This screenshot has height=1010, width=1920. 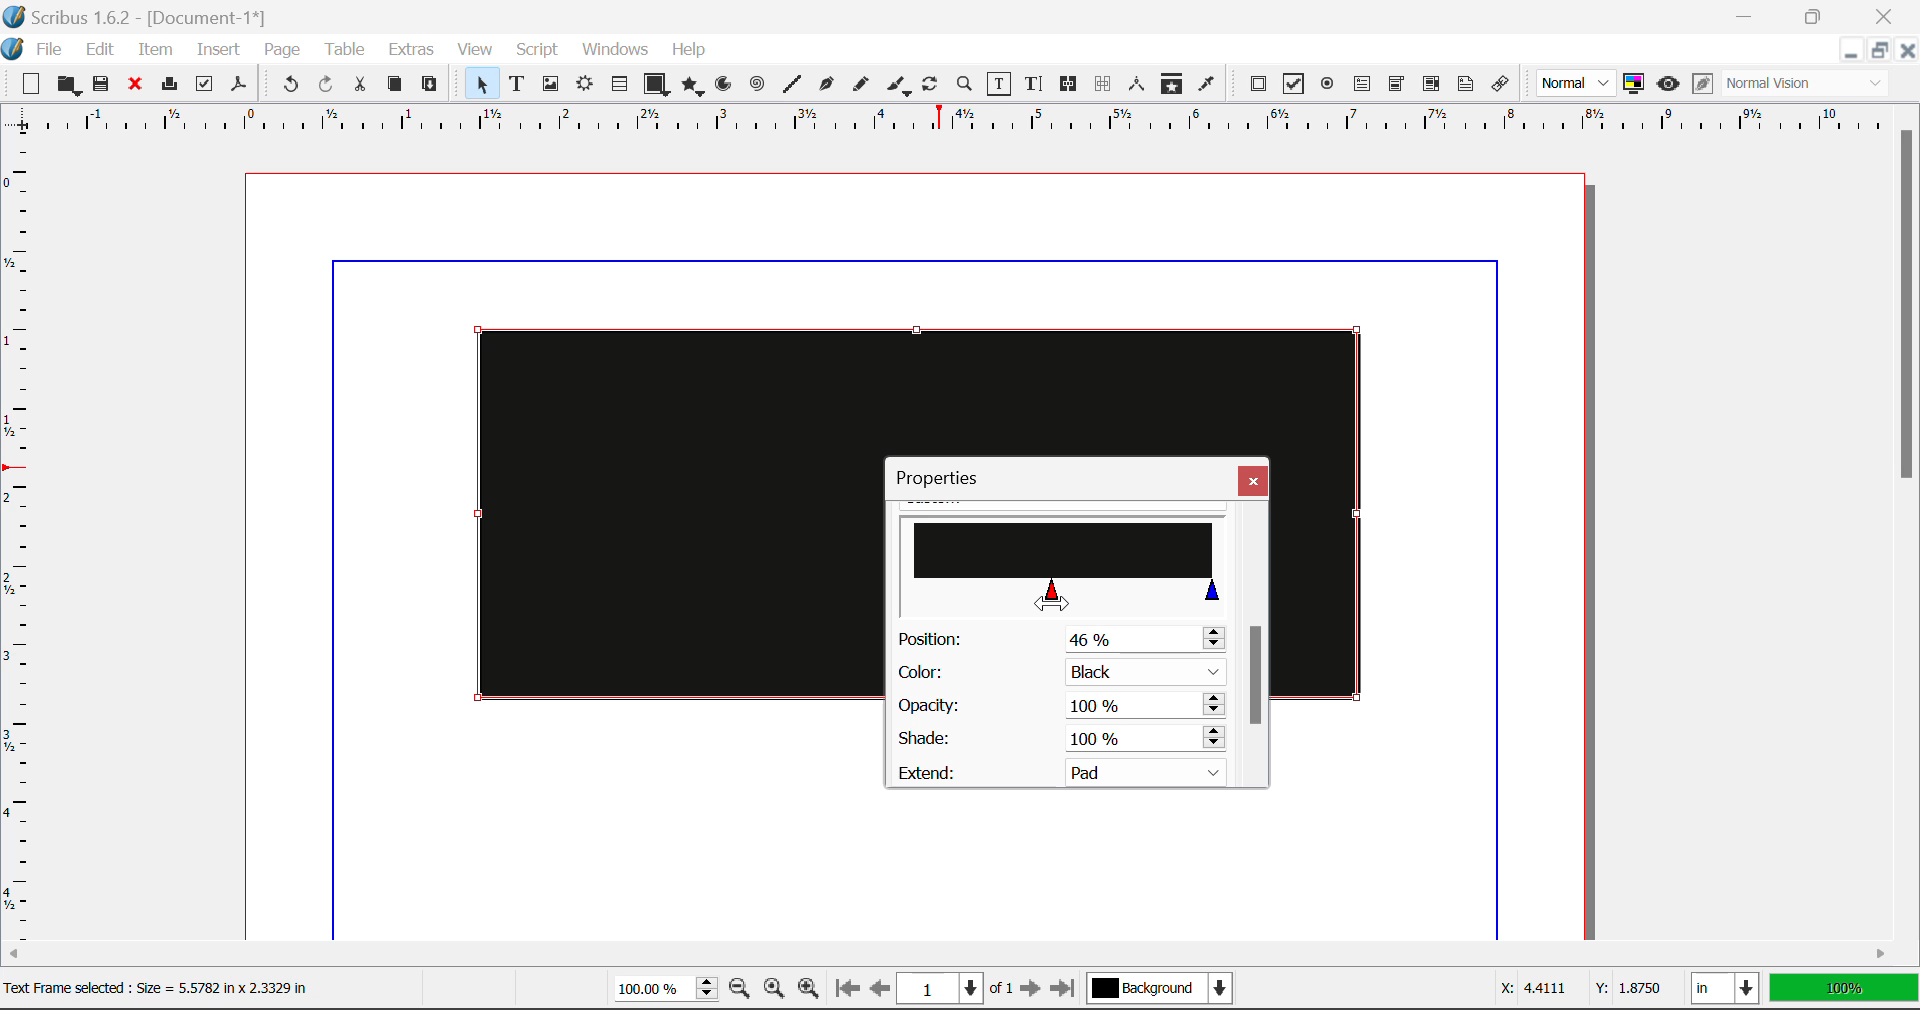 What do you see at coordinates (726, 89) in the screenshot?
I see `Arcs` at bounding box center [726, 89].